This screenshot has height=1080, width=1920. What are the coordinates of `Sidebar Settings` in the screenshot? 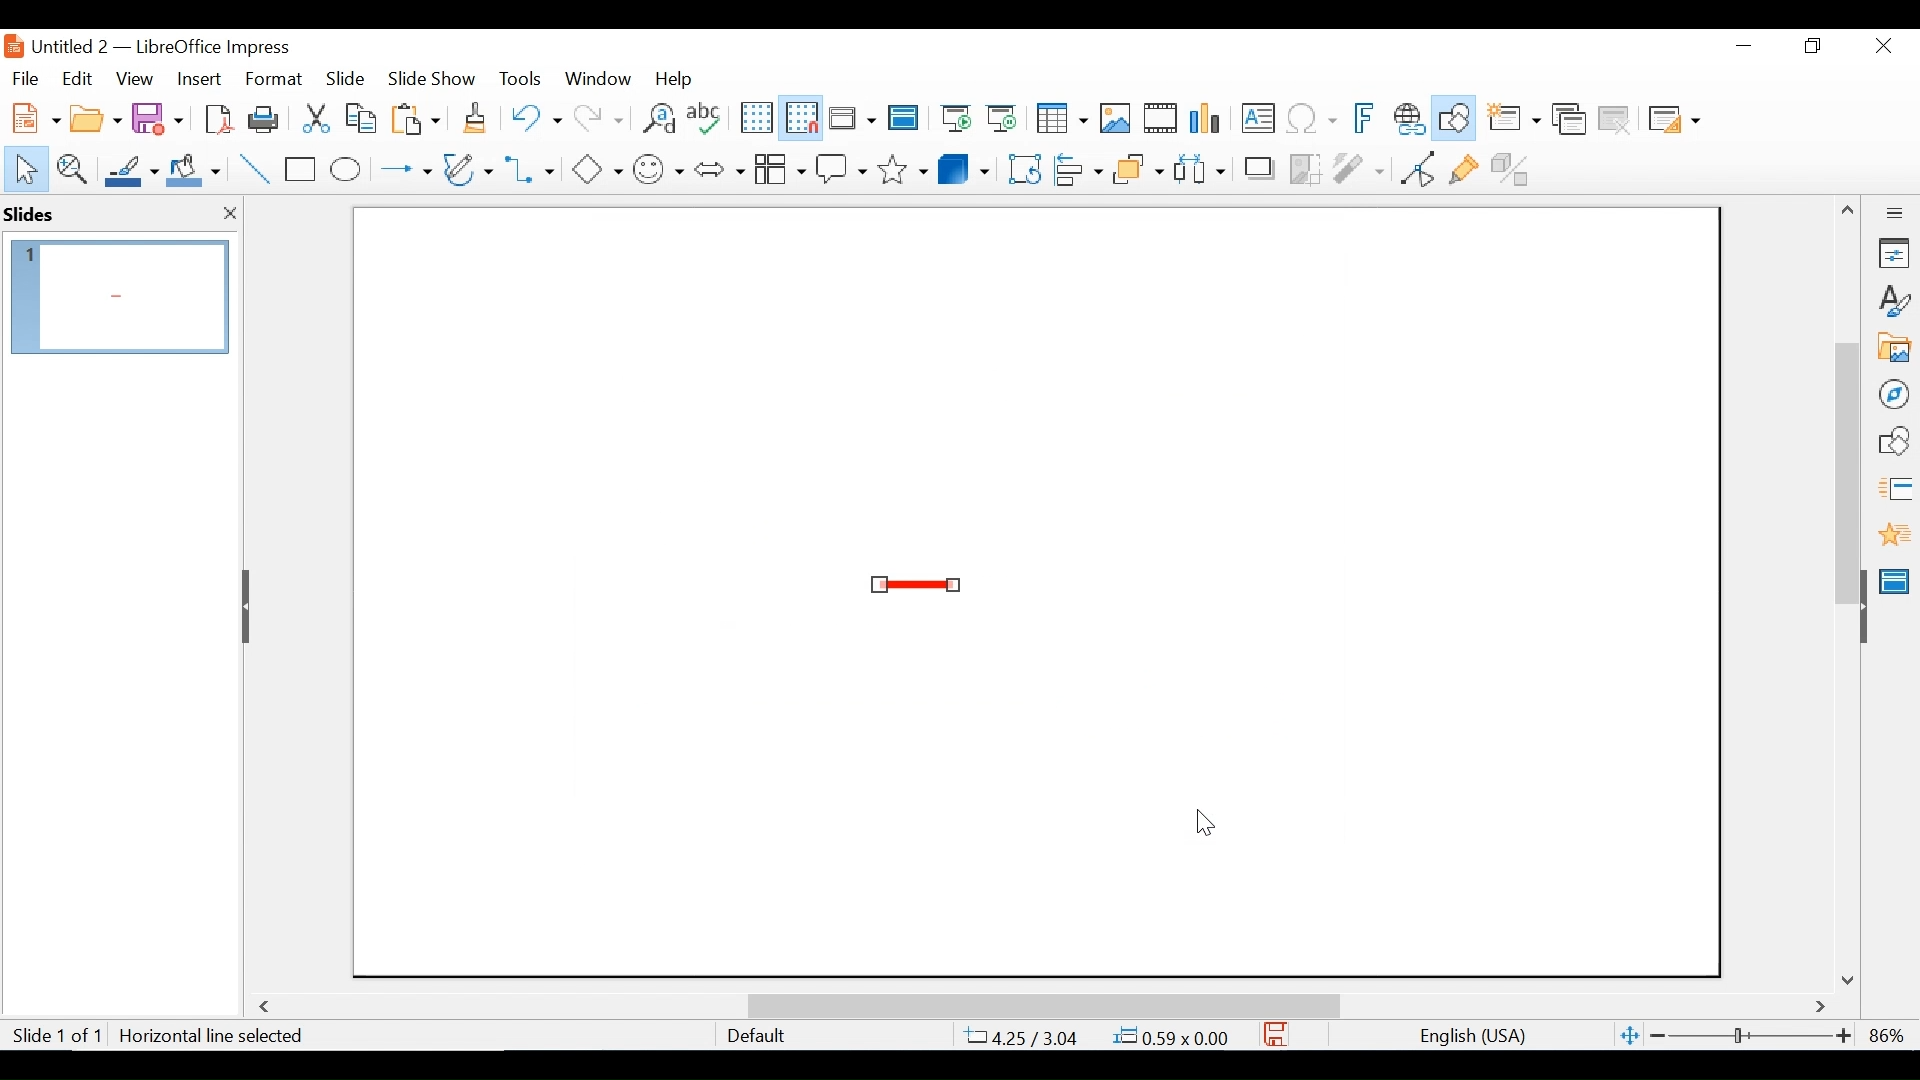 It's located at (1895, 214).